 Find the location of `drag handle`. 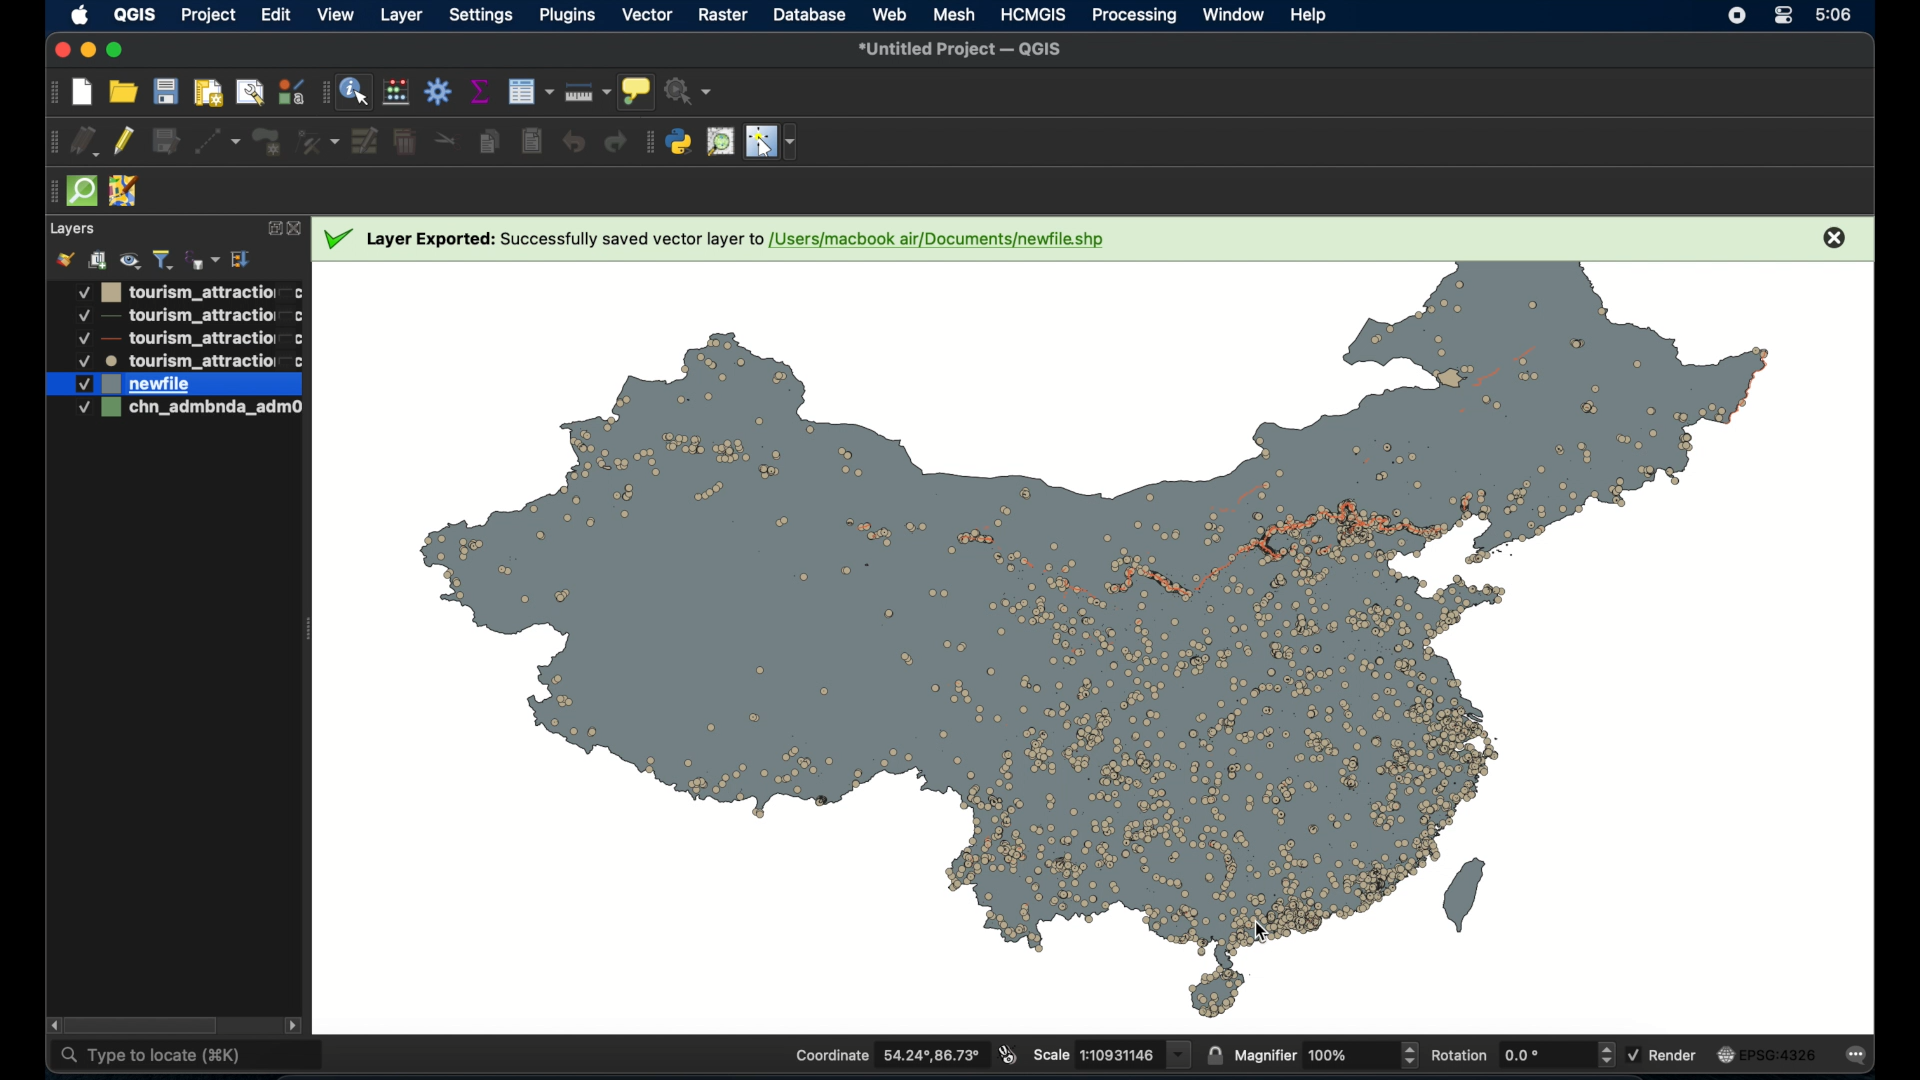

drag handle is located at coordinates (50, 143).